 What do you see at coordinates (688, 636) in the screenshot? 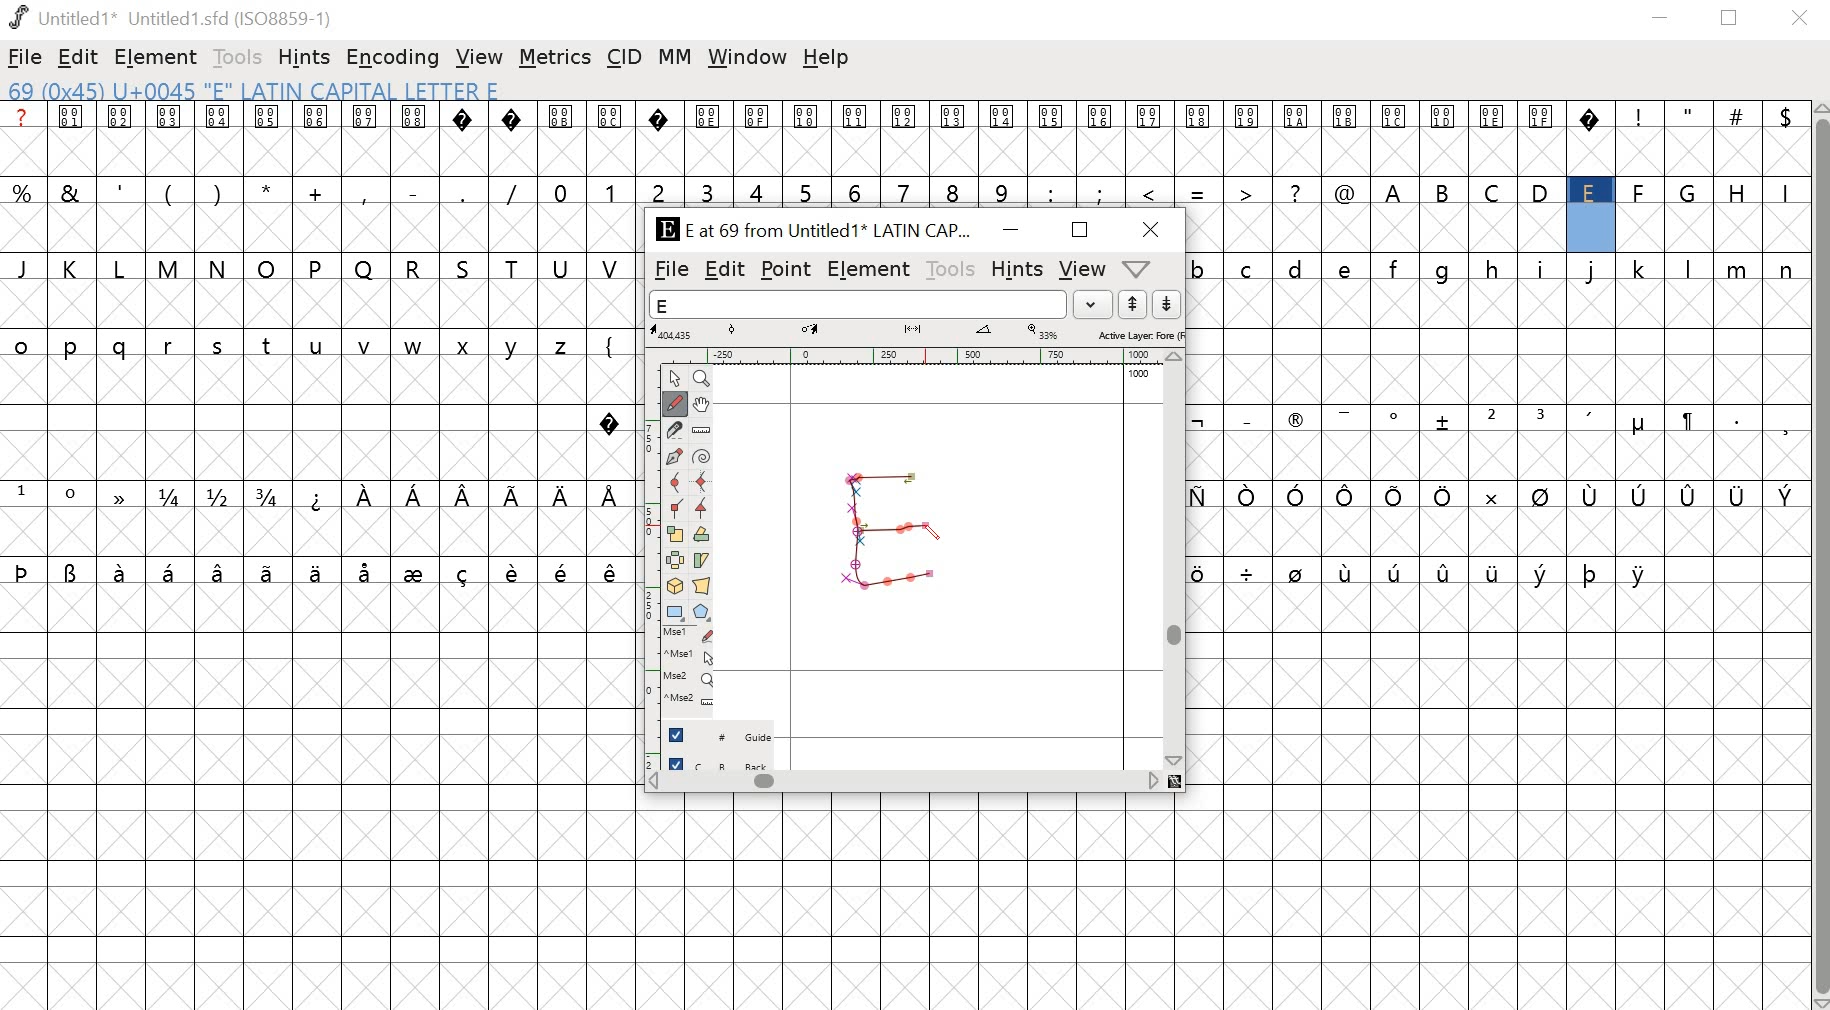
I see `Mouse left button` at bounding box center [688, 636].